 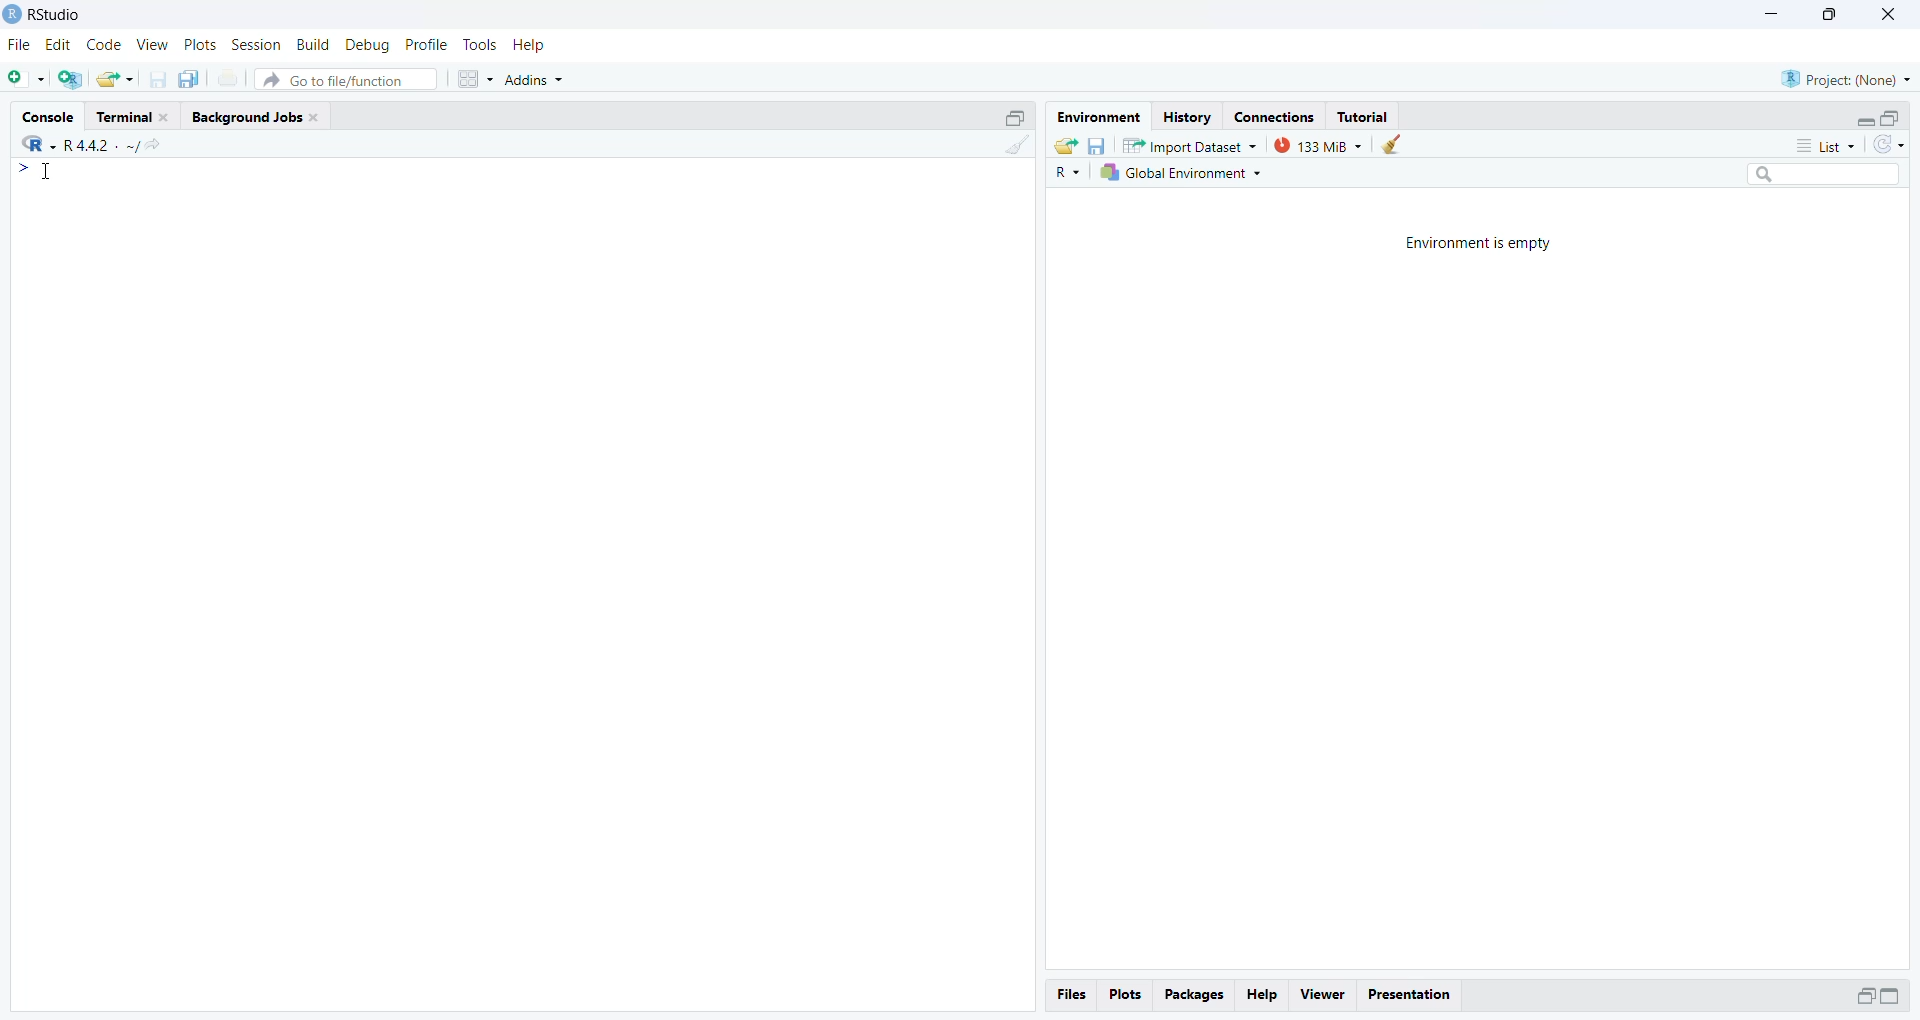 What do you see at coordinates (1066, 146) in the screenshot?
I see `Load workspace` at bounding box center [1066, 146].